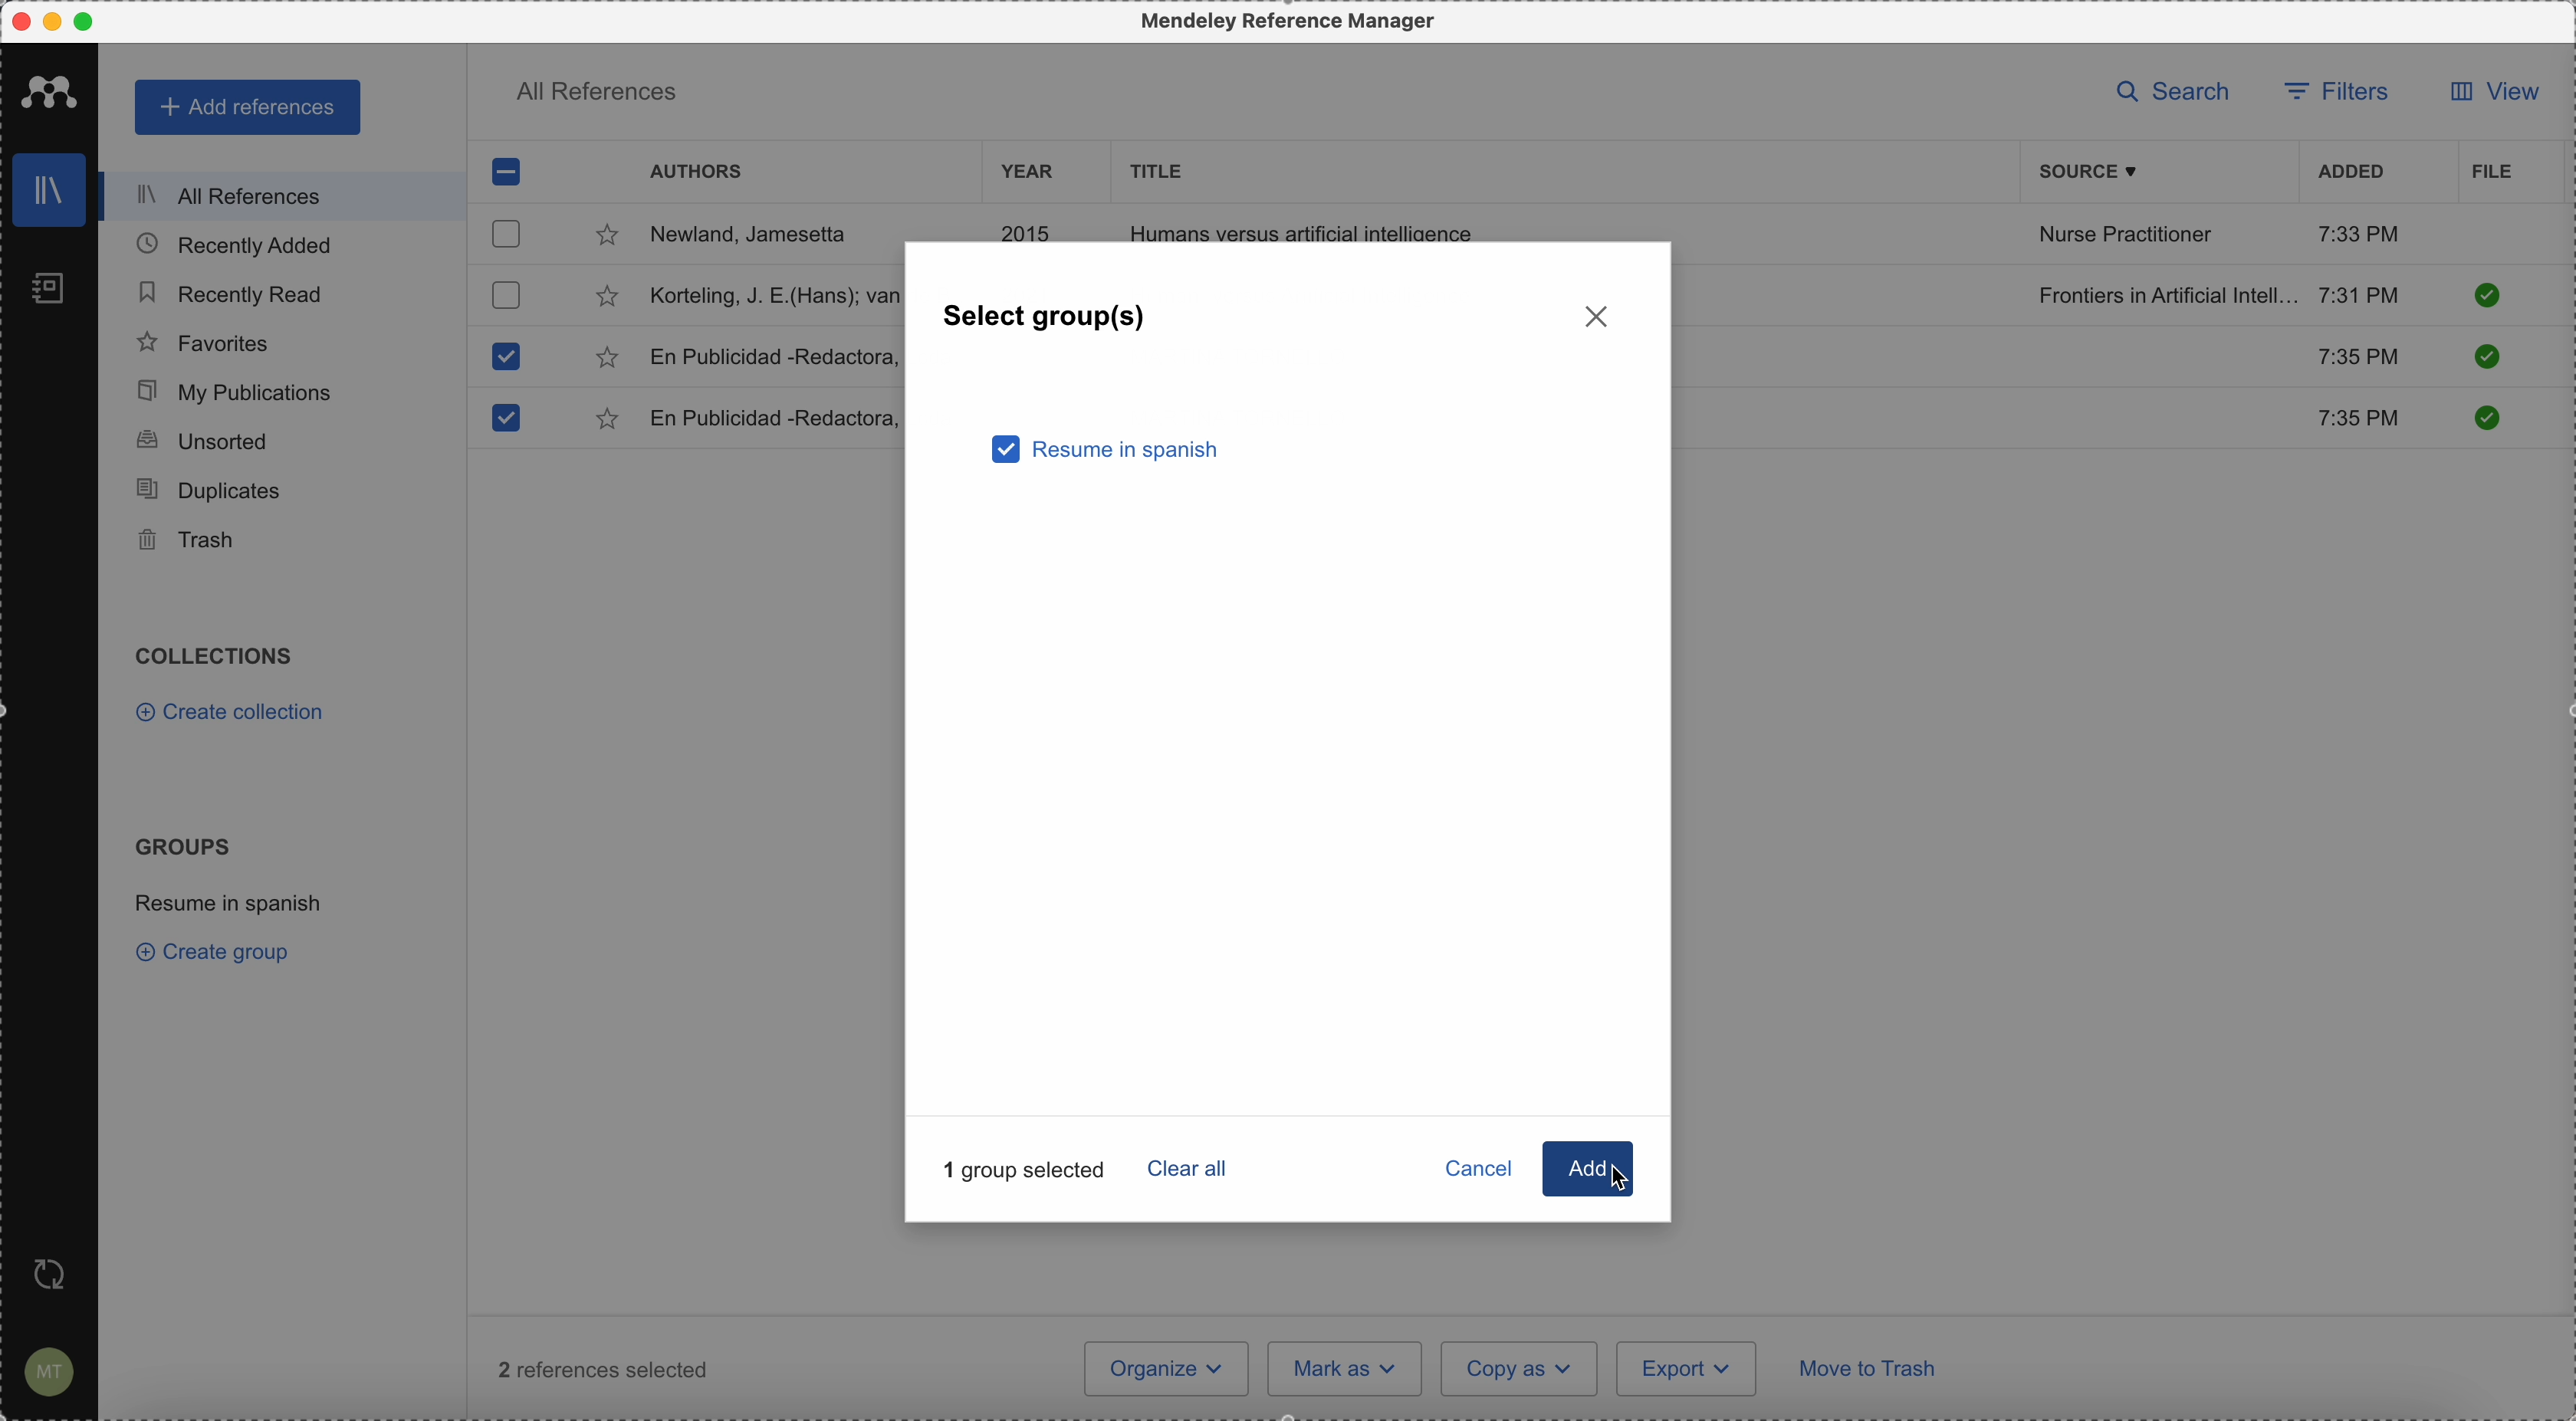 The width and height of the screenshot is (2576, 1421). I want to click on favorite, so click(606, 359).